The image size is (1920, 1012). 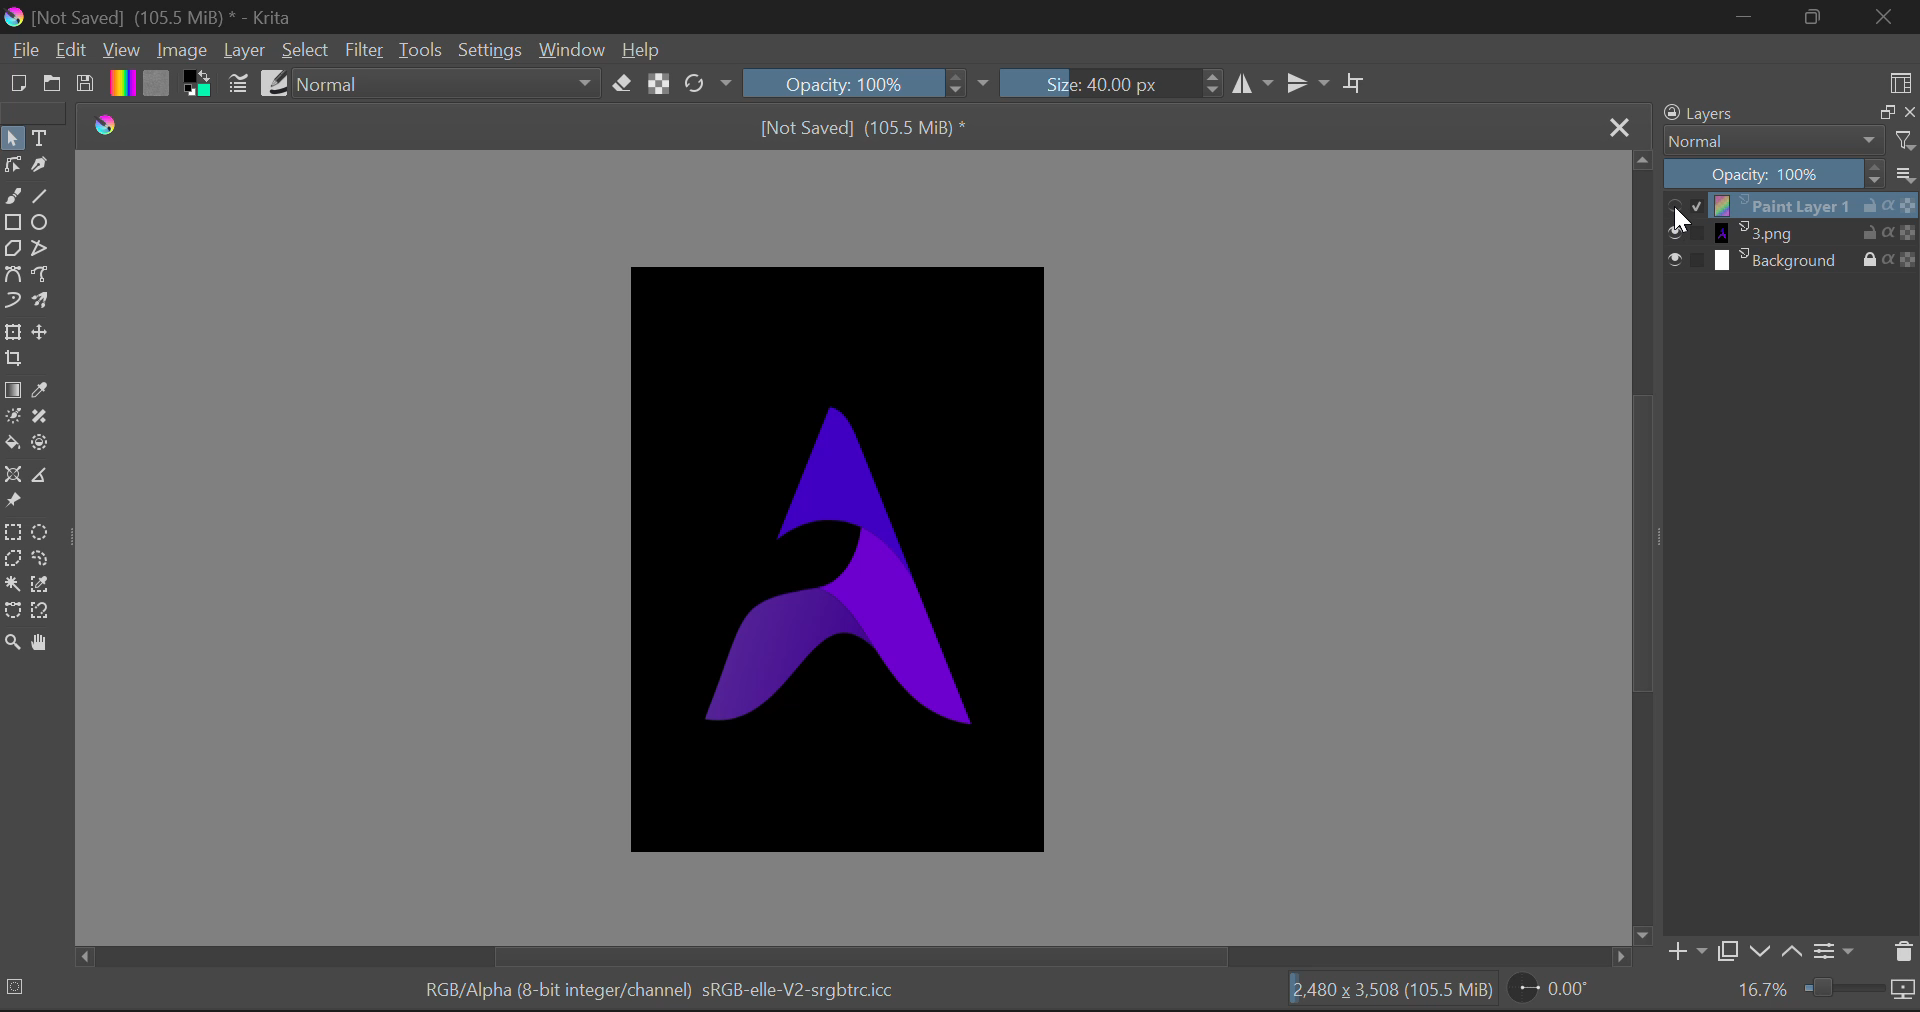 I want to click on Transparency , so click(x=1908, y=206).